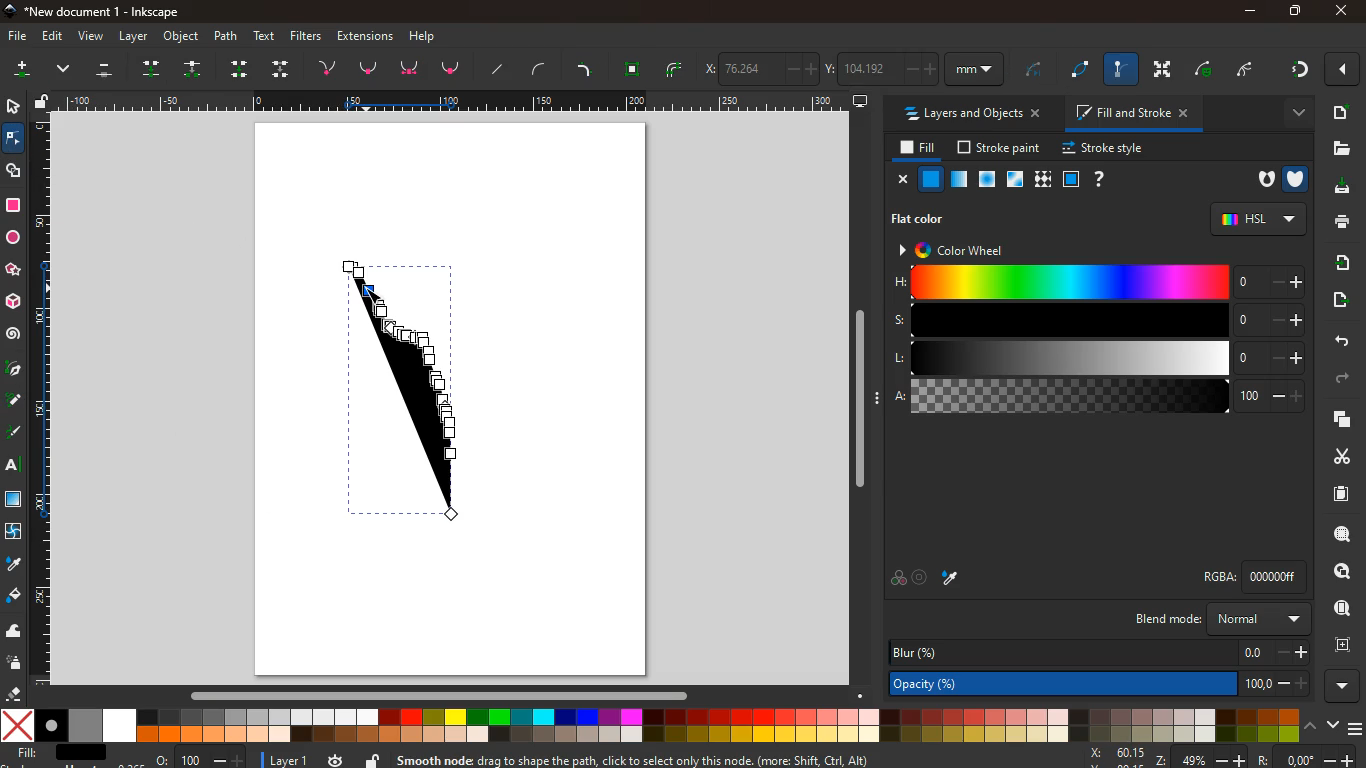  What do you see at coordinates (14, 499) in the screenshot?
I see `texture` at bounding box center [14, 499].